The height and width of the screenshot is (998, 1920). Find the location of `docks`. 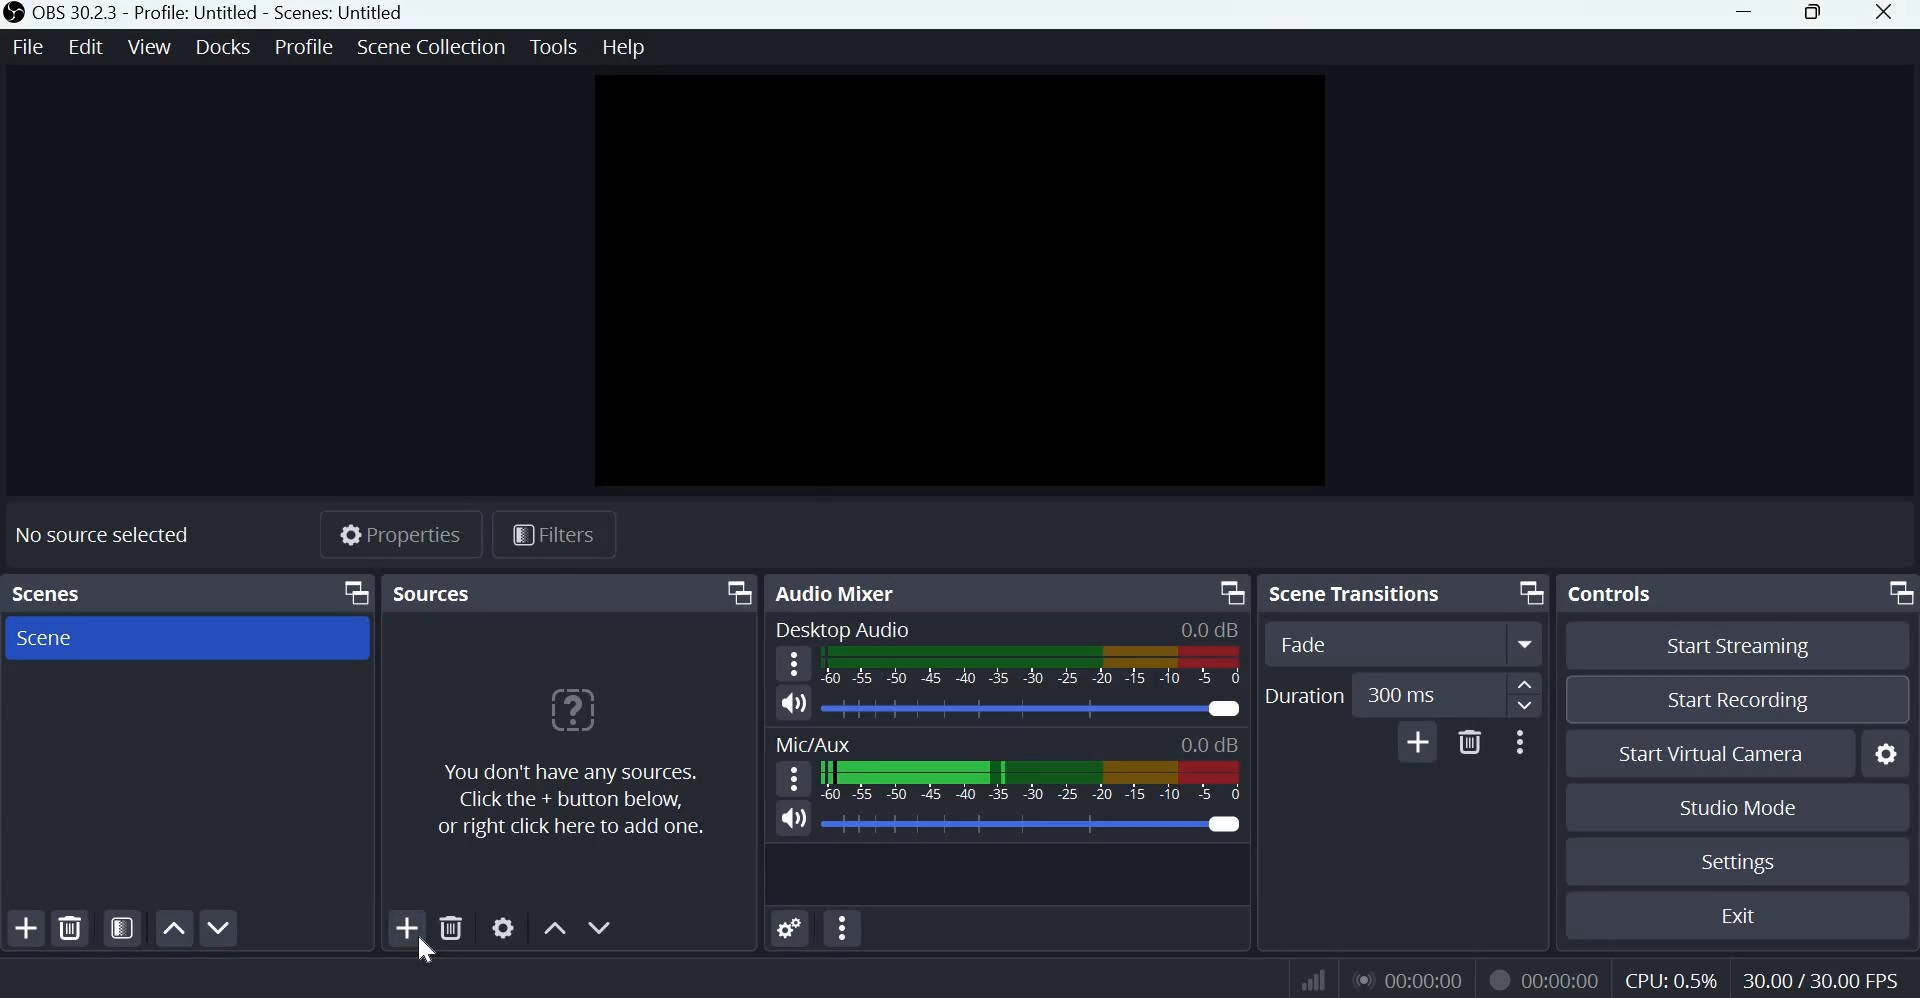

docks is located at coordinates (226, 45).